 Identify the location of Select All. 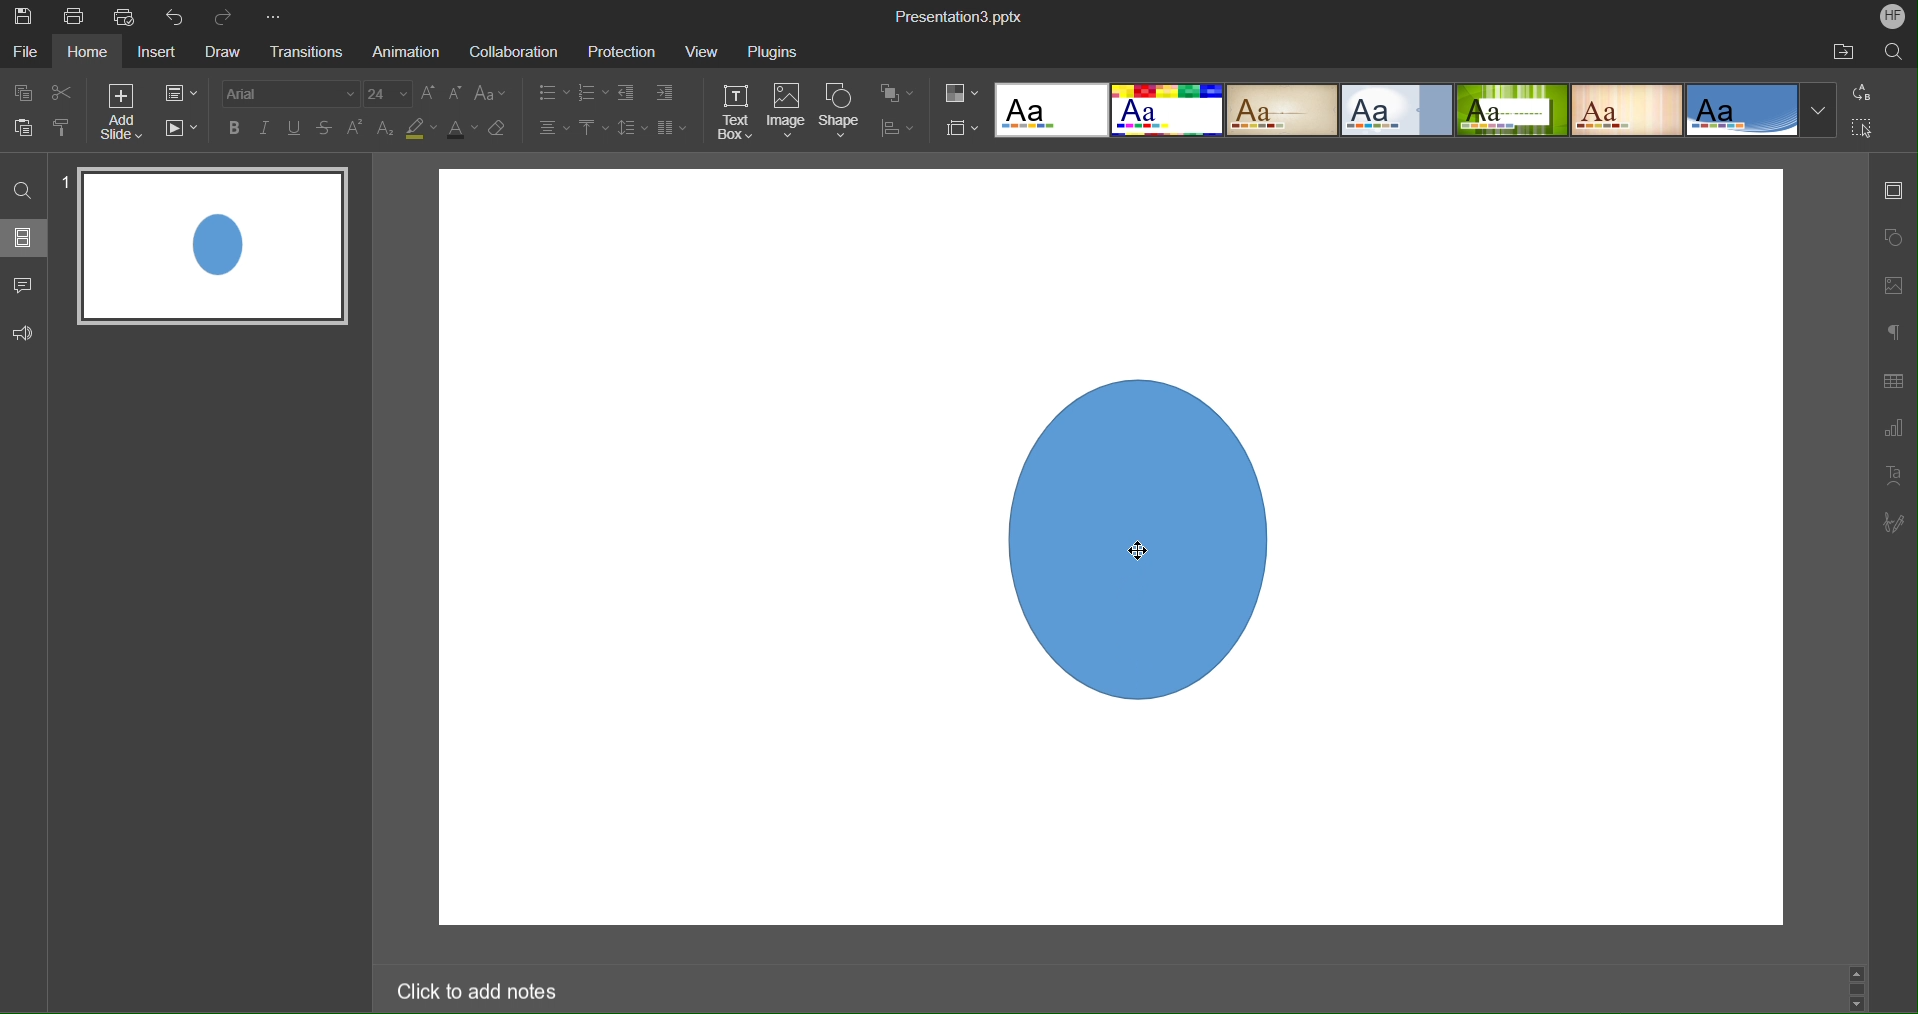
(1862, 128).